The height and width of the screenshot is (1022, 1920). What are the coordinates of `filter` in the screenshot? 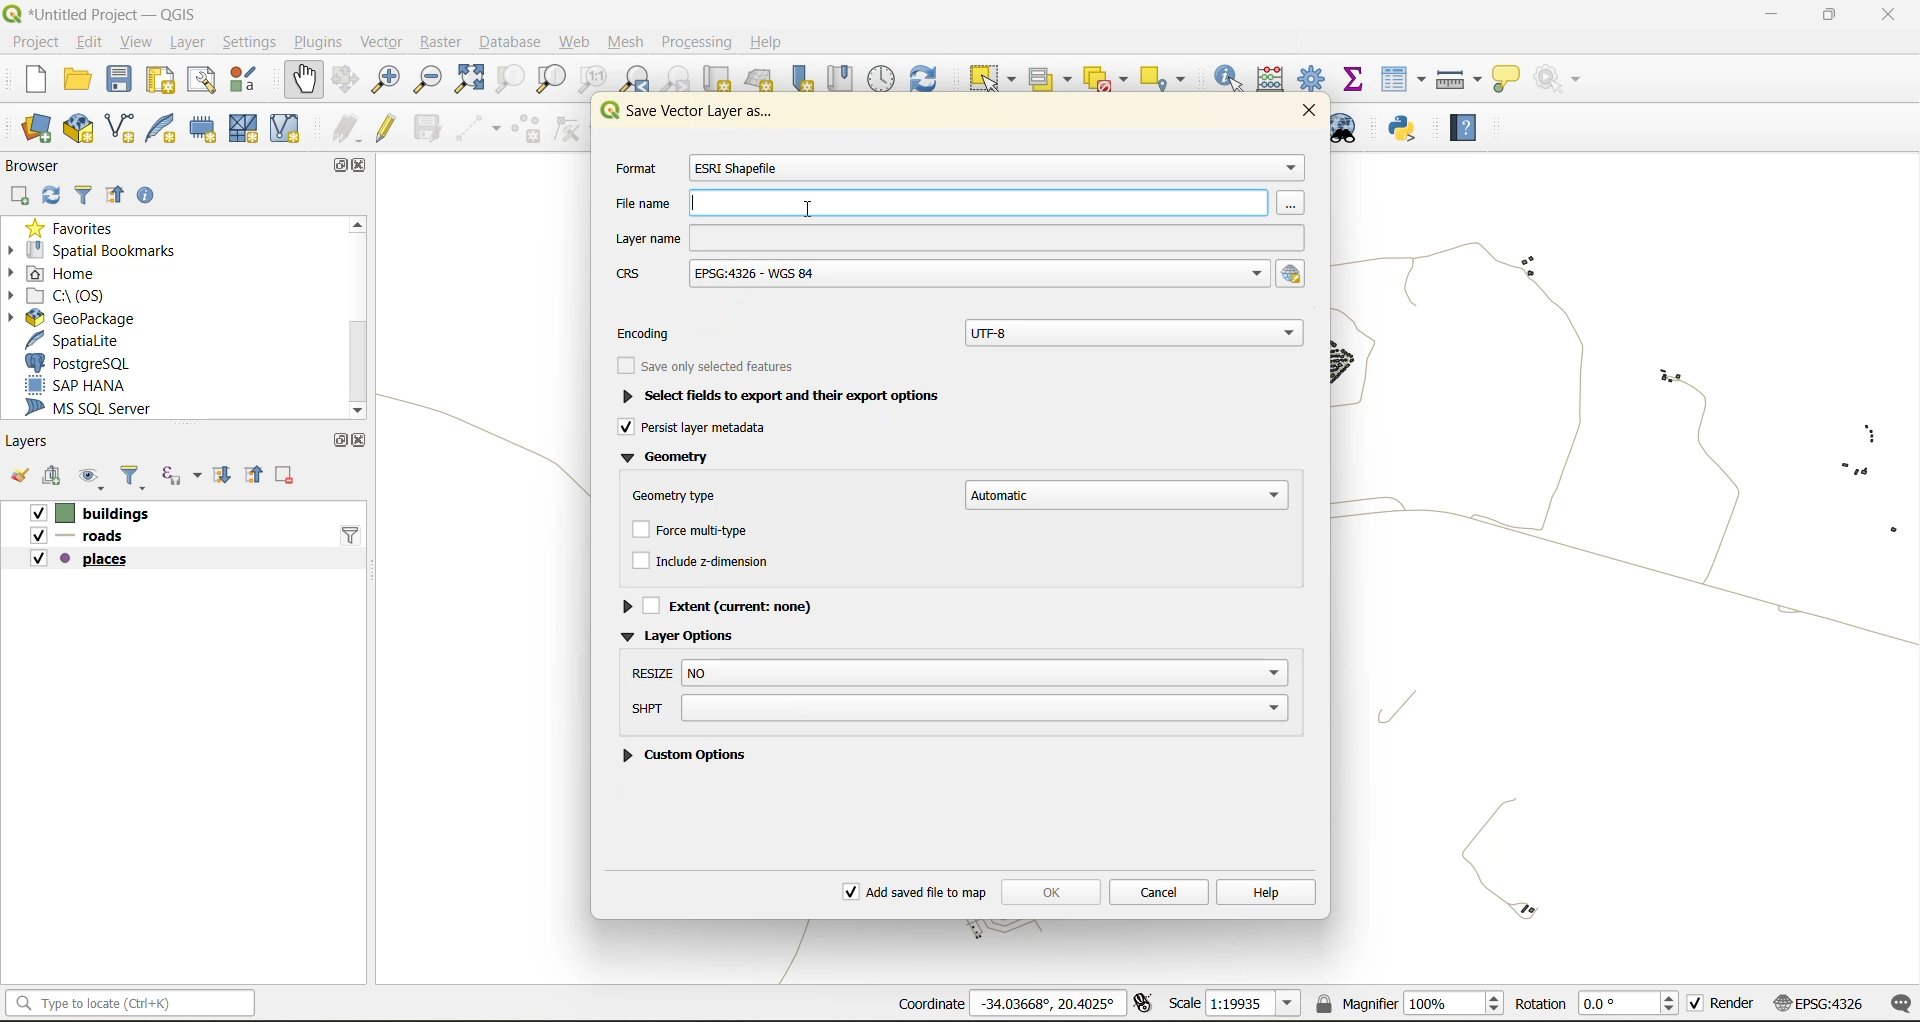 It's located at (136, 476).